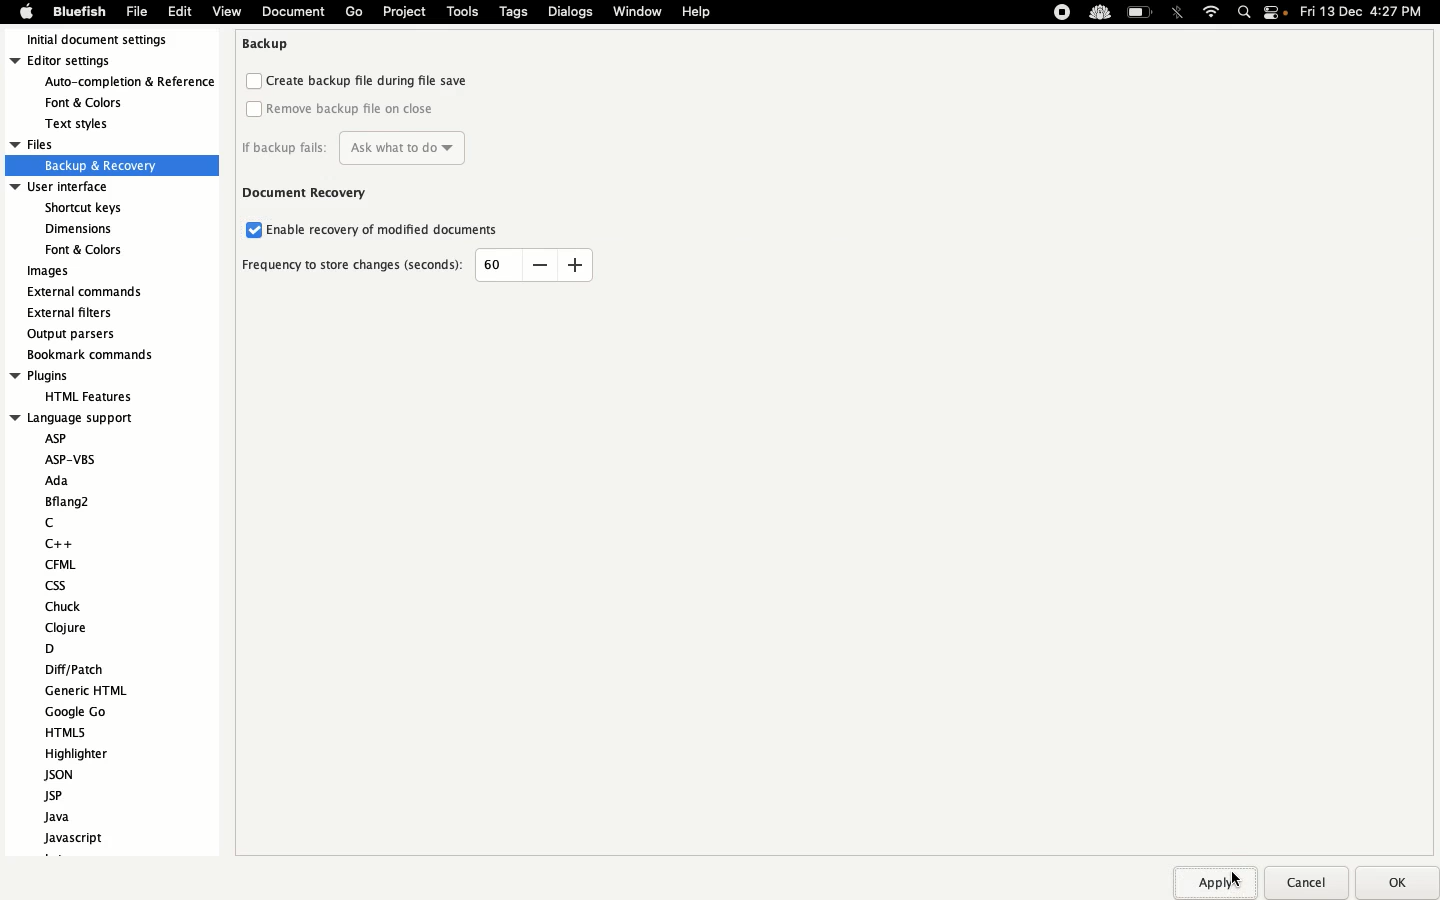  I want to click on Help, so click(695, 13).